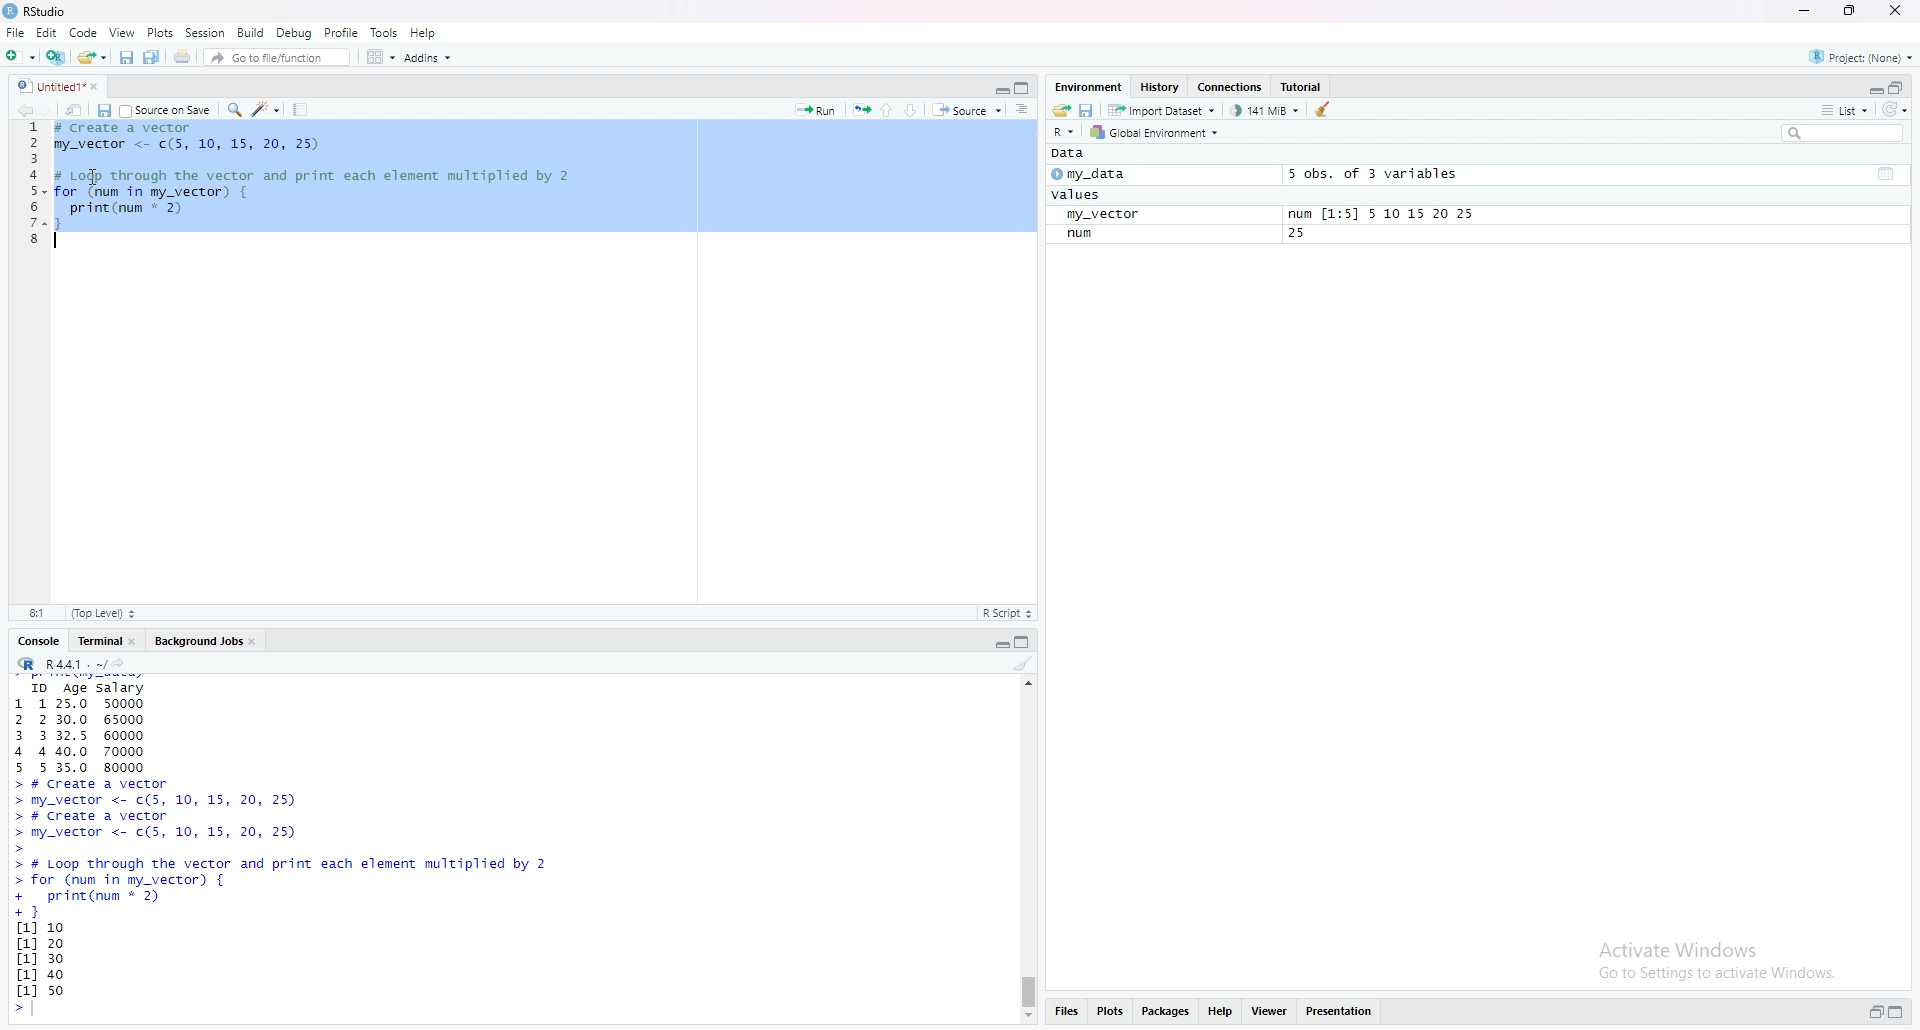 The width and height of the screenshot is (1920, 1030). What do you see at coordinates (1009, 614) in the screenshot?
I see `R Script ` at bounding box center [1009, 614].